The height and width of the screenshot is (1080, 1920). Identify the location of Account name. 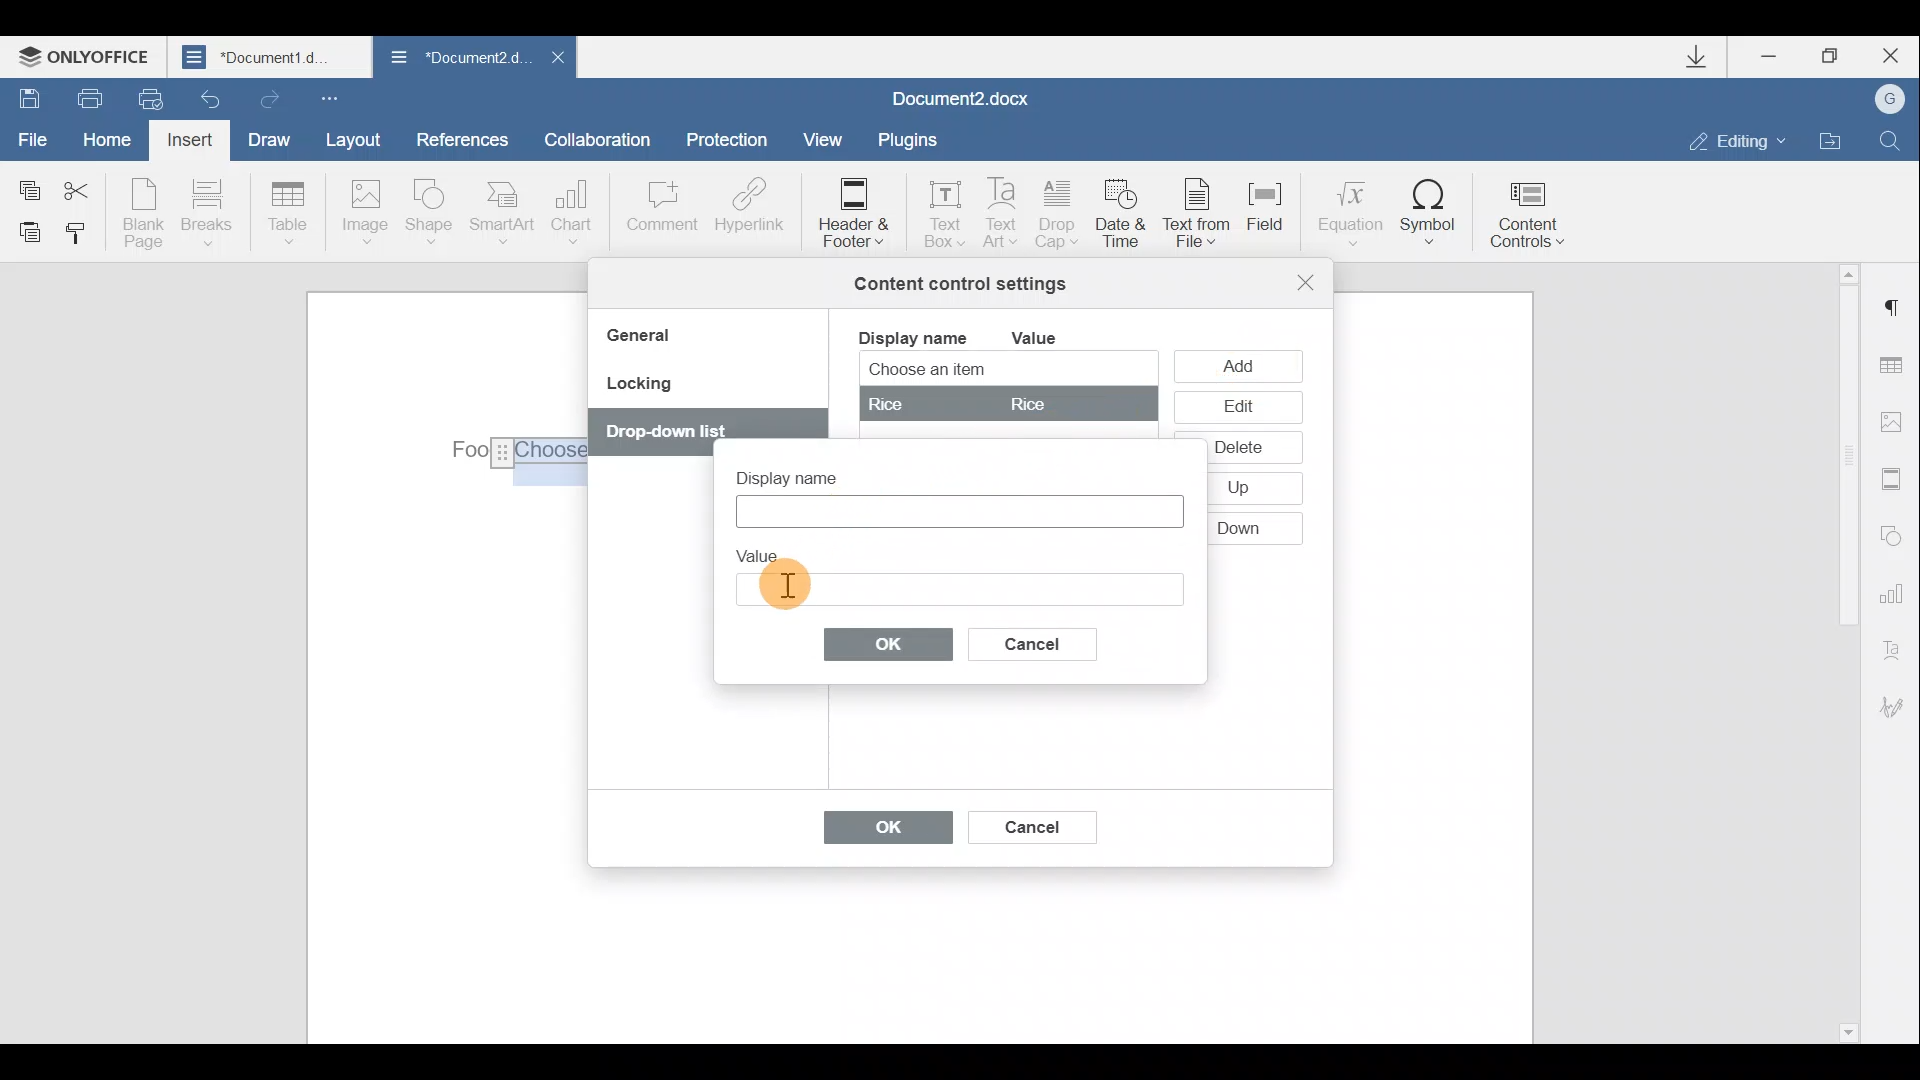
(1883, 100).